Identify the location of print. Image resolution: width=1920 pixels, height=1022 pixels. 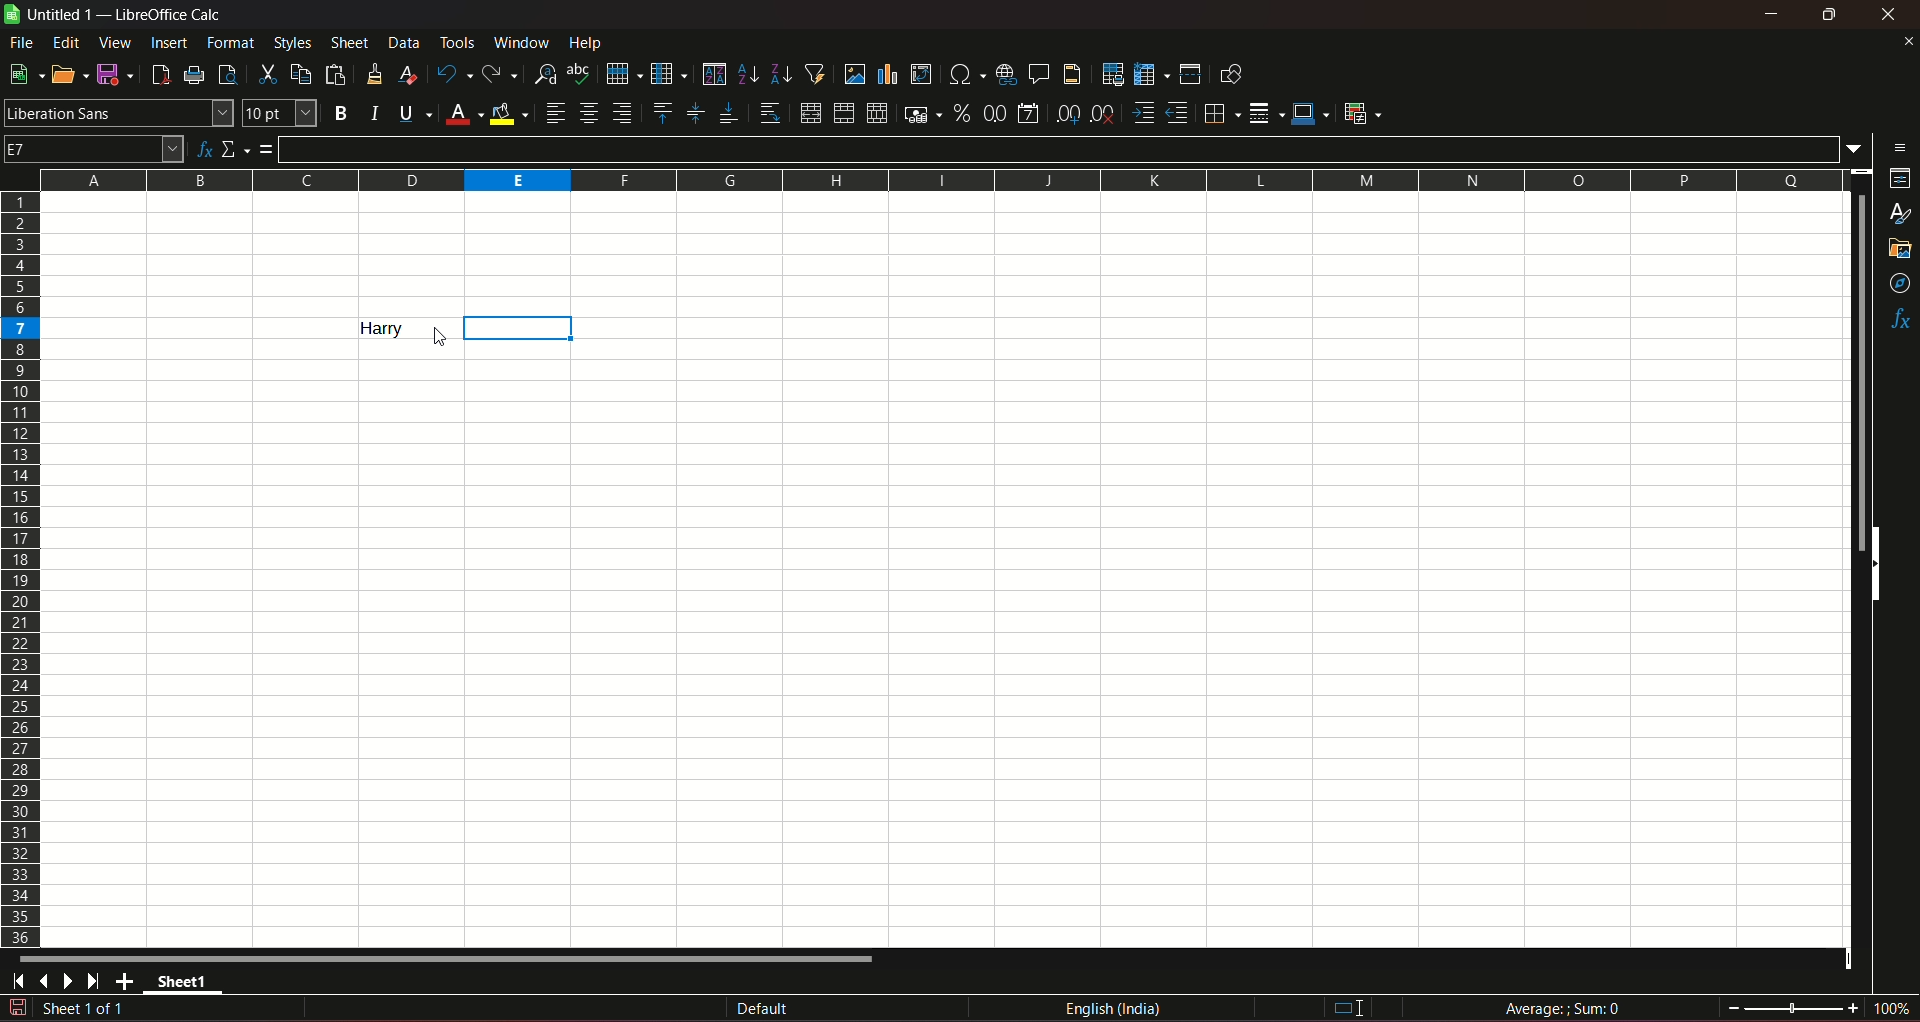
(195, 77).